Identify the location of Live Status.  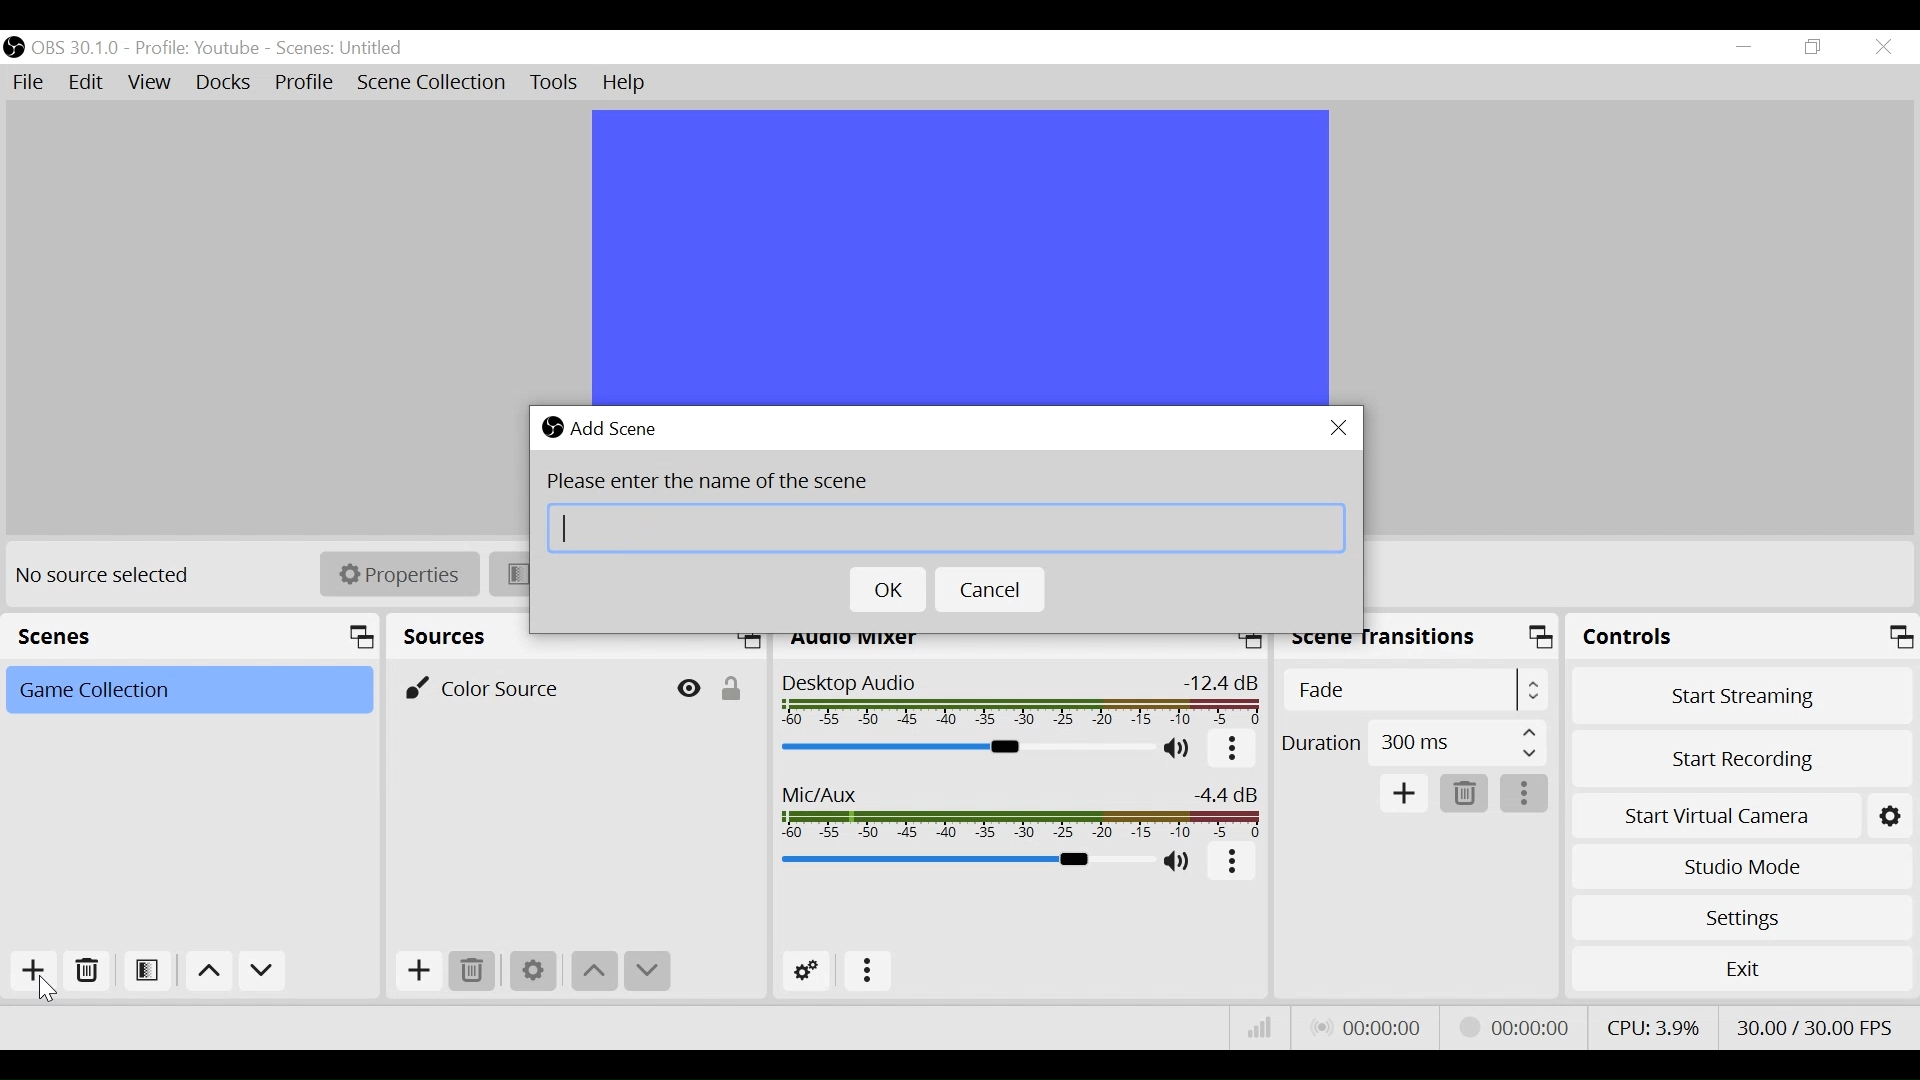
(1365, 1025).